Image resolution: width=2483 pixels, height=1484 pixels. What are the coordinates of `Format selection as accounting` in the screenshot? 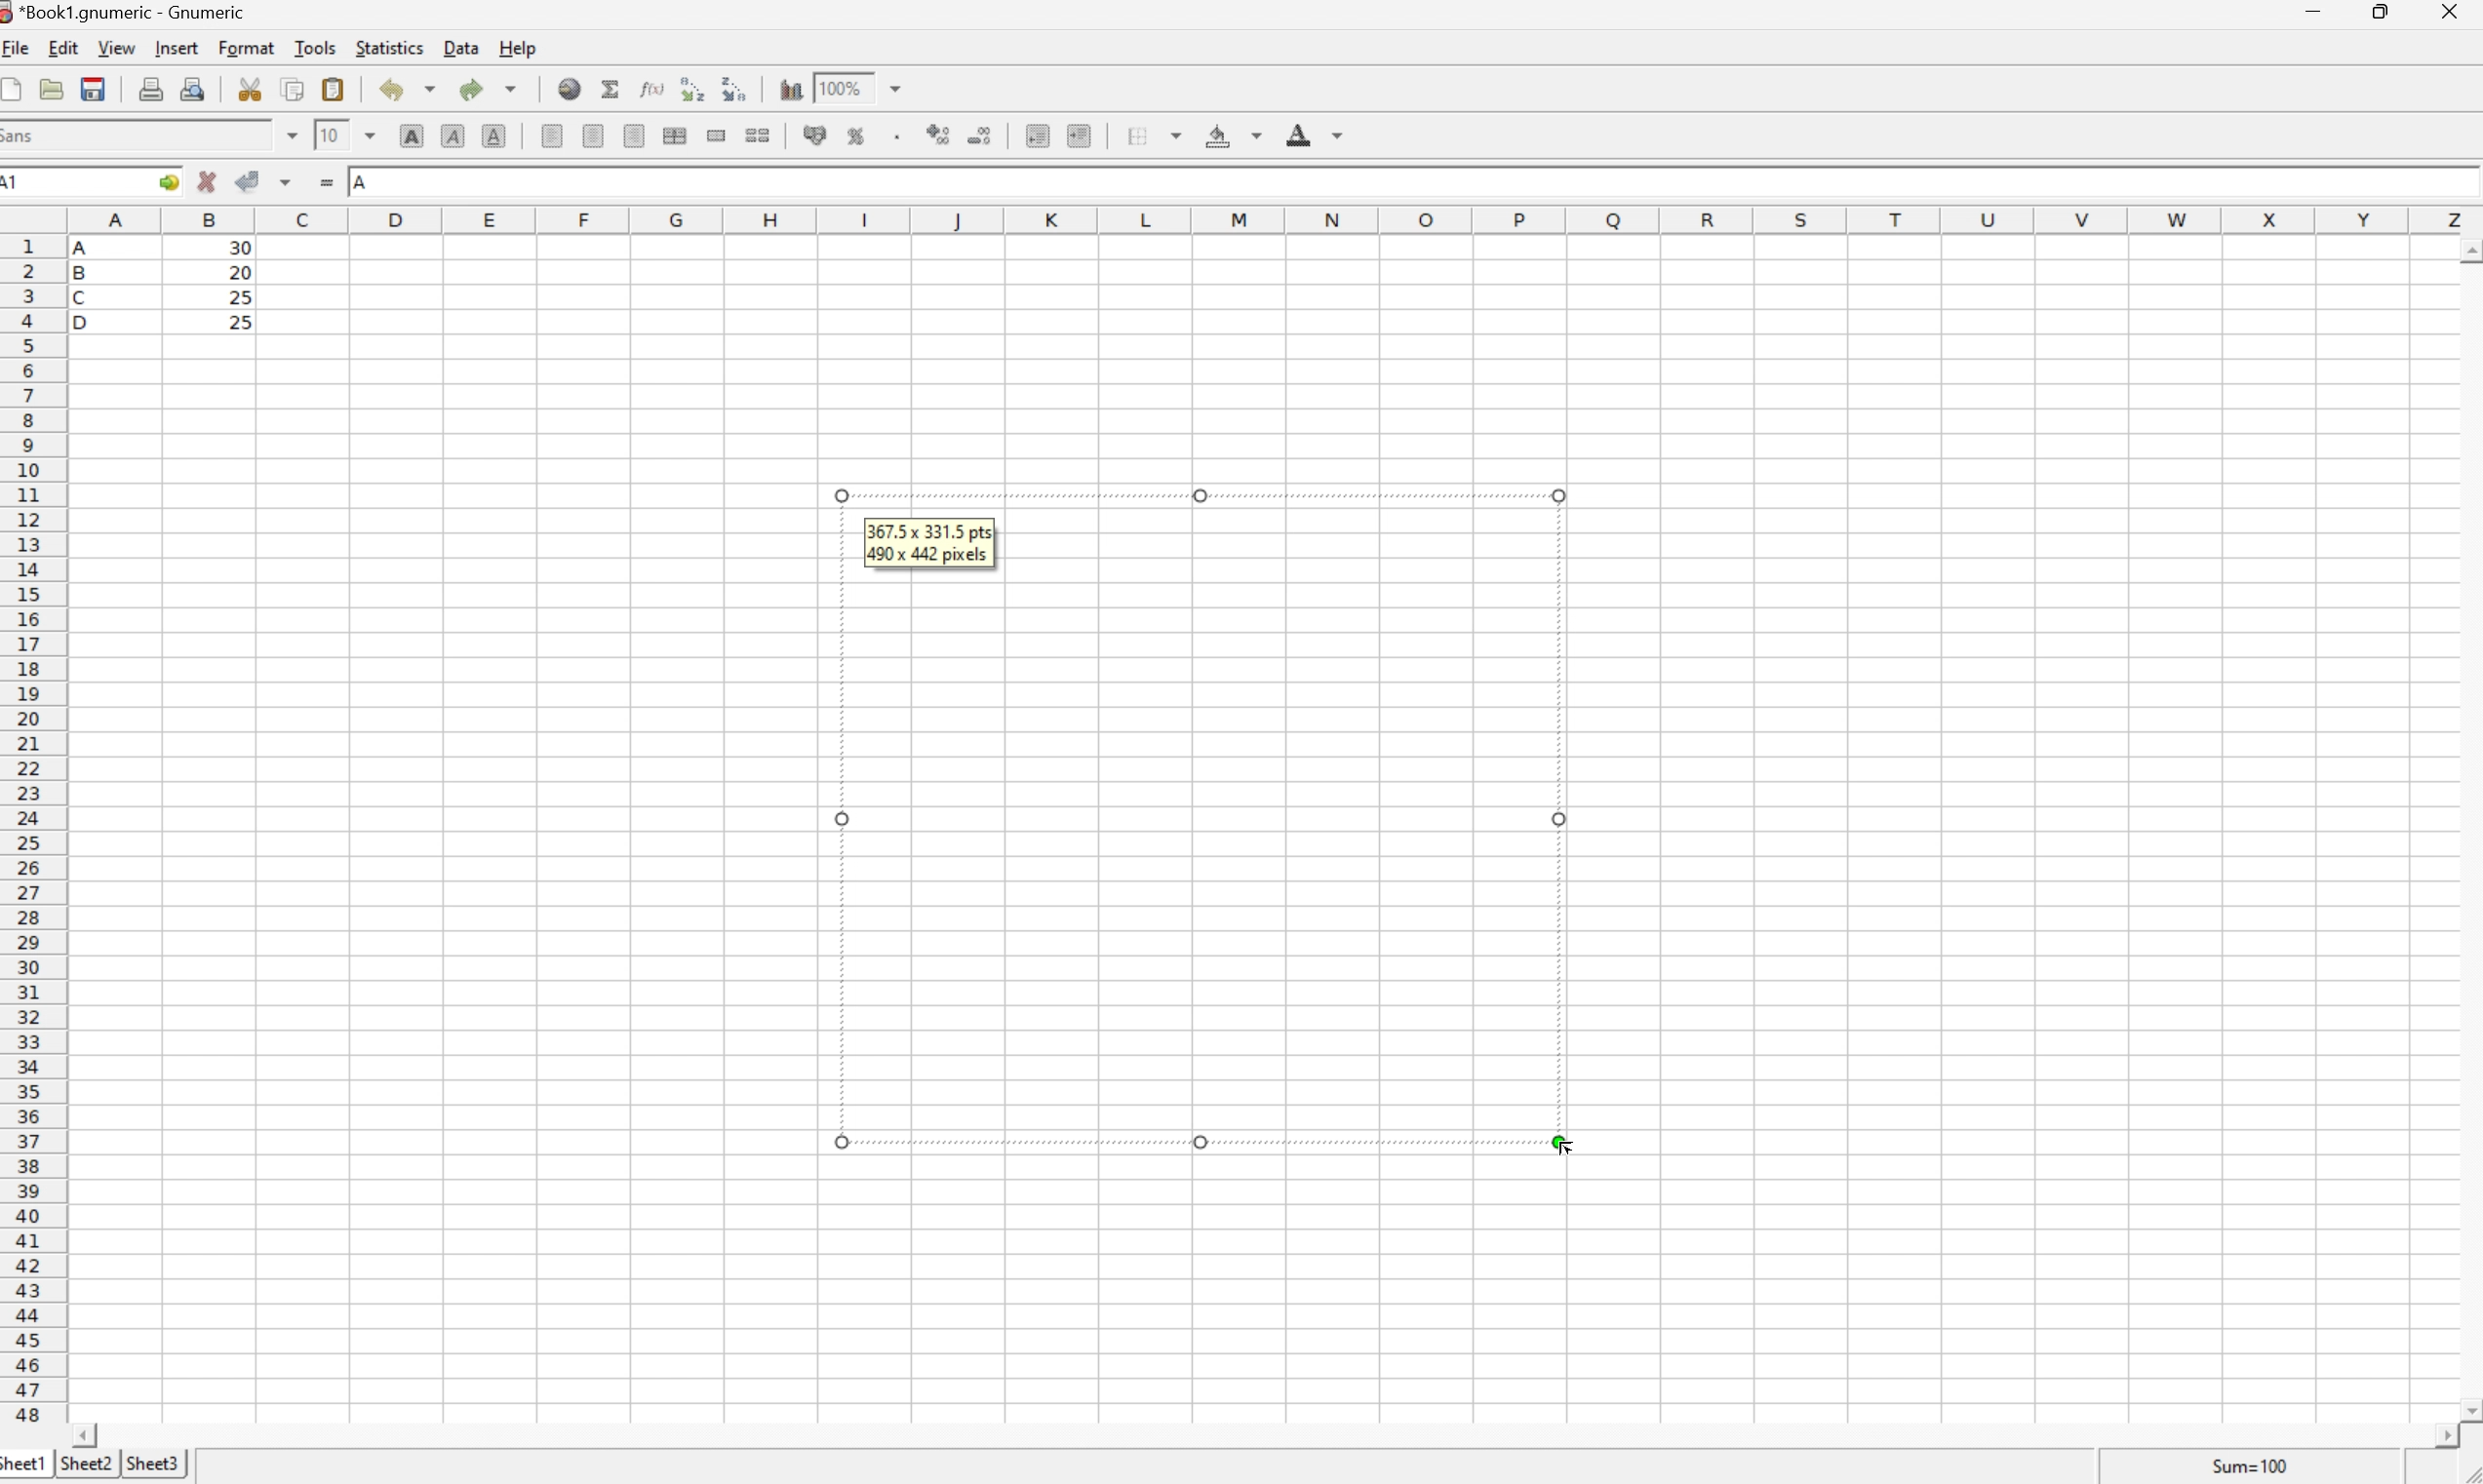 It's located at (816, 134).